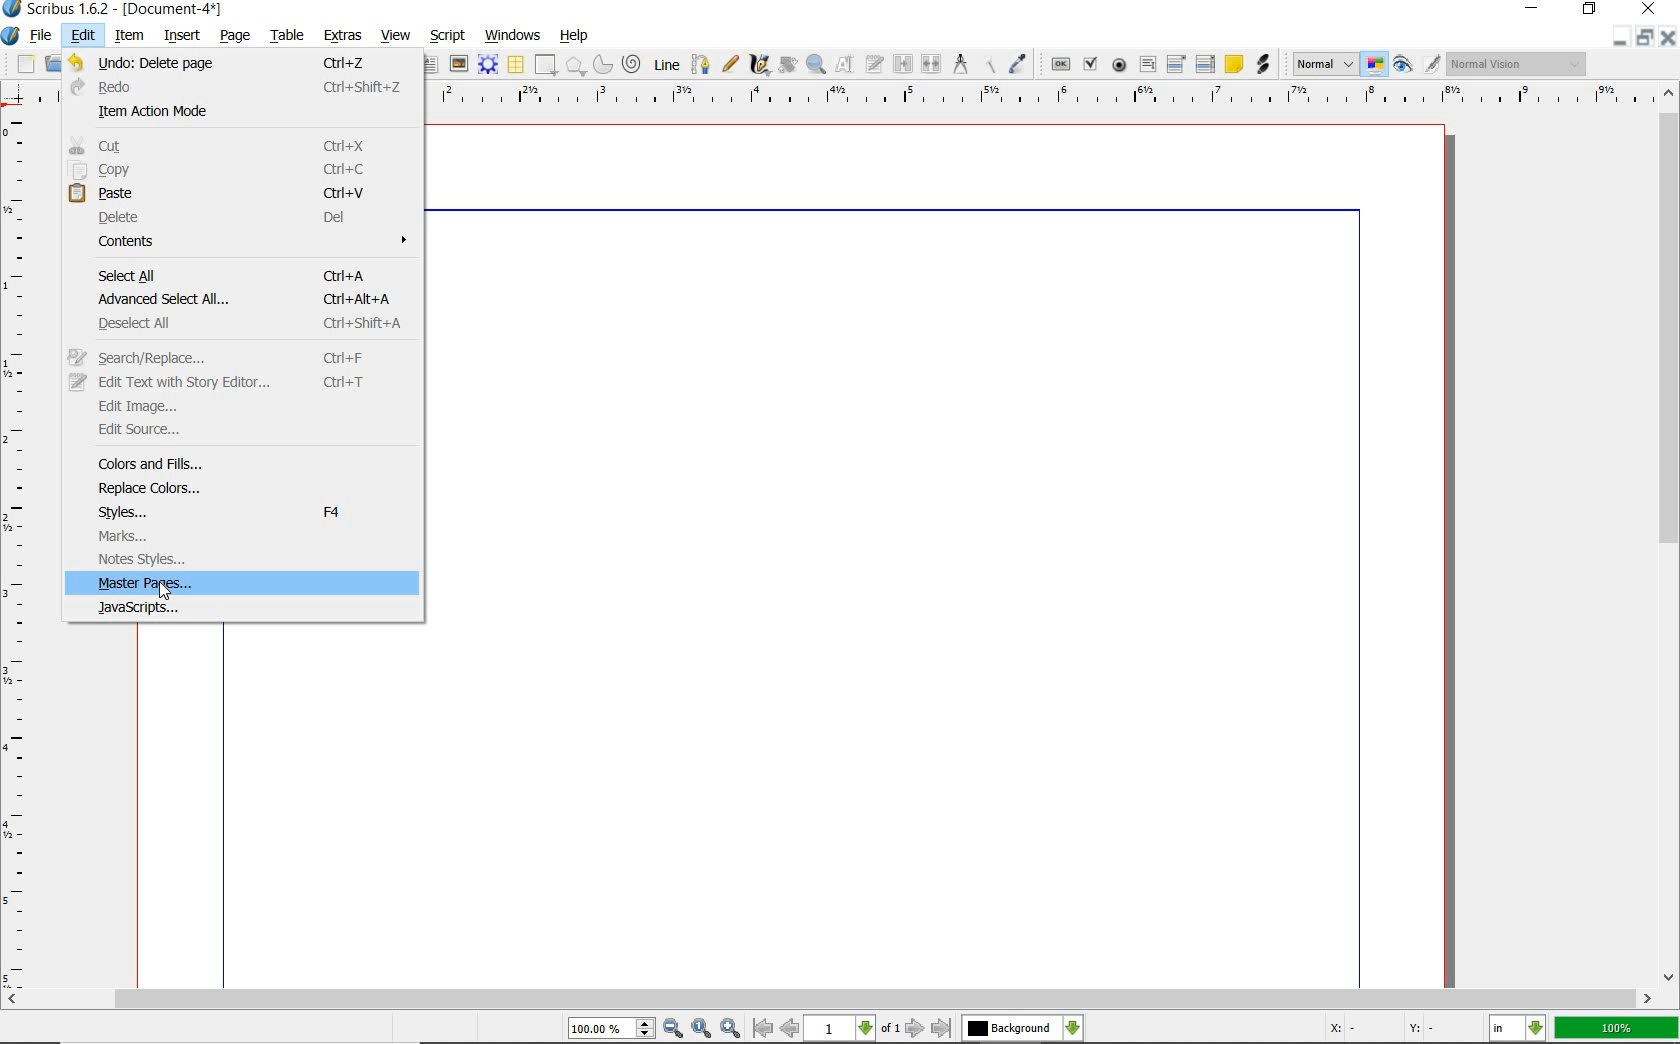 This screenshot has height=1044, width=1680. I want to click on minimize, so click(1534, 10).